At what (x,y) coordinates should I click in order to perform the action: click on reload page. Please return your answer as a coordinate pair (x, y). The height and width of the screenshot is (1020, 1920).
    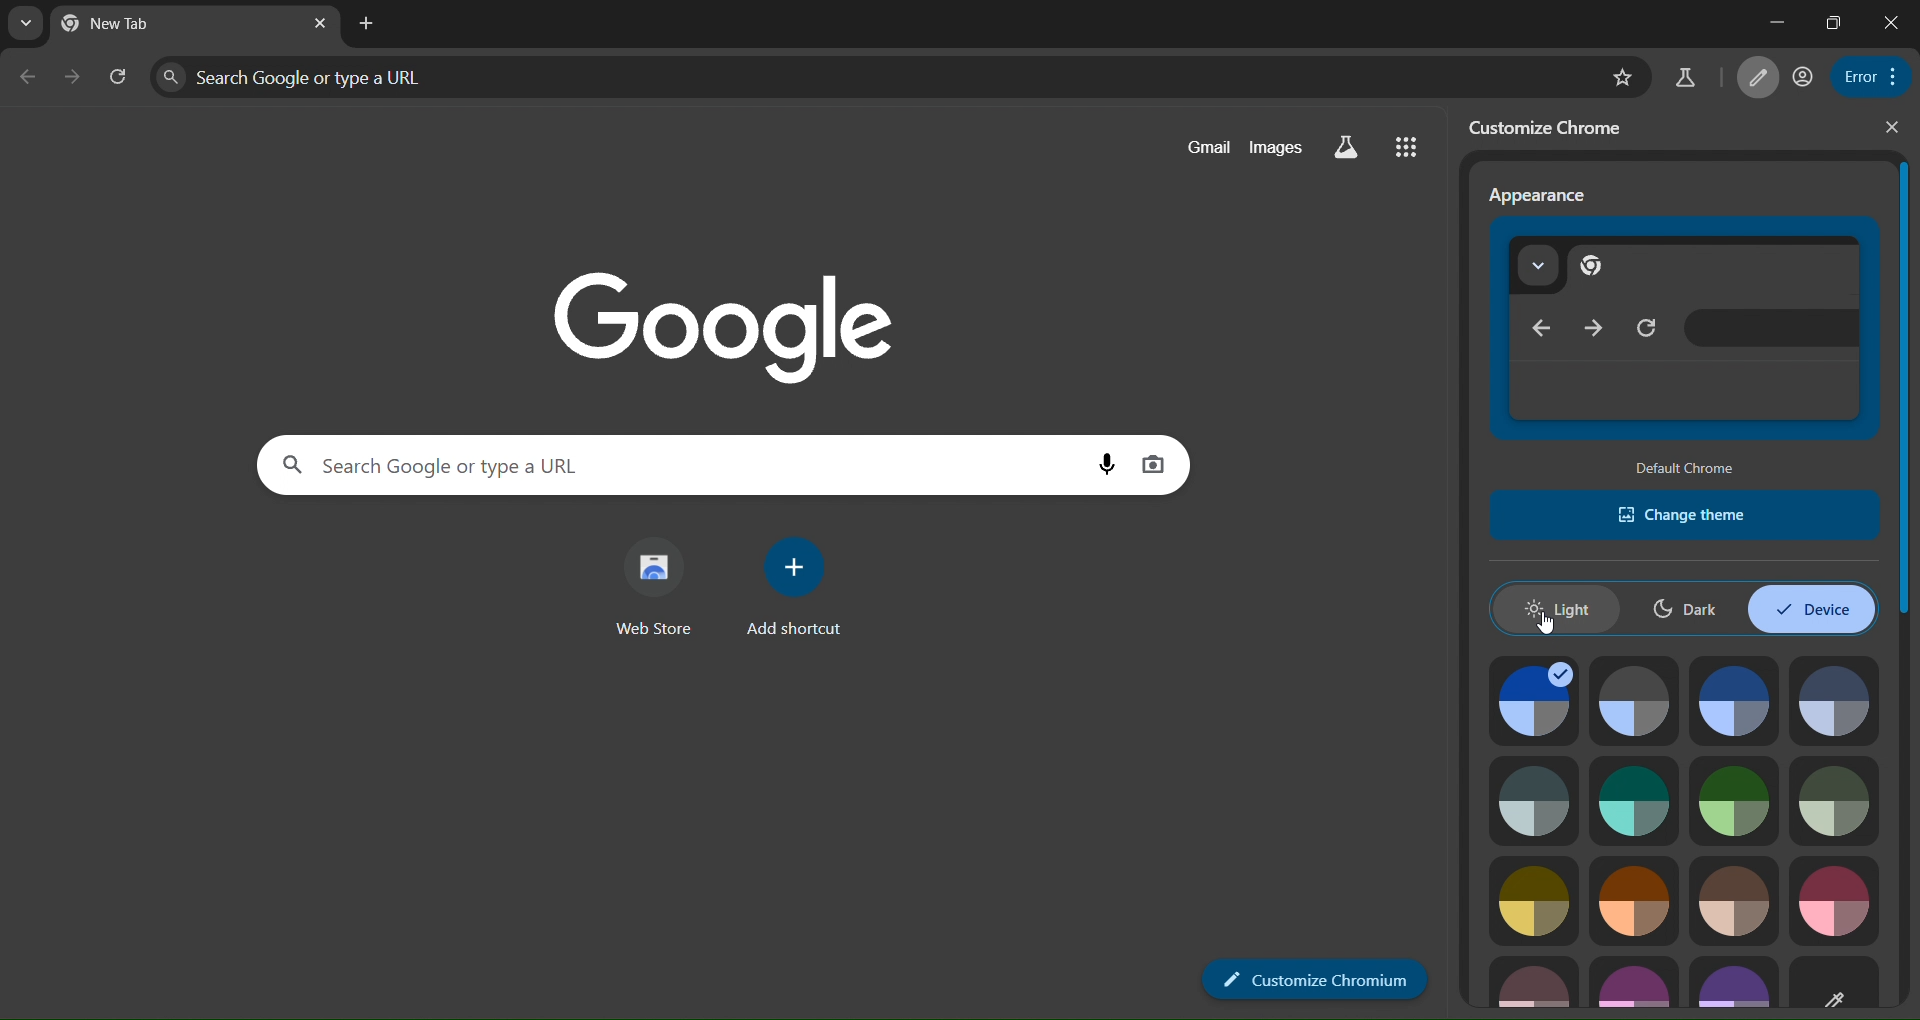
    Looking at the image, I should click on (118, 77).